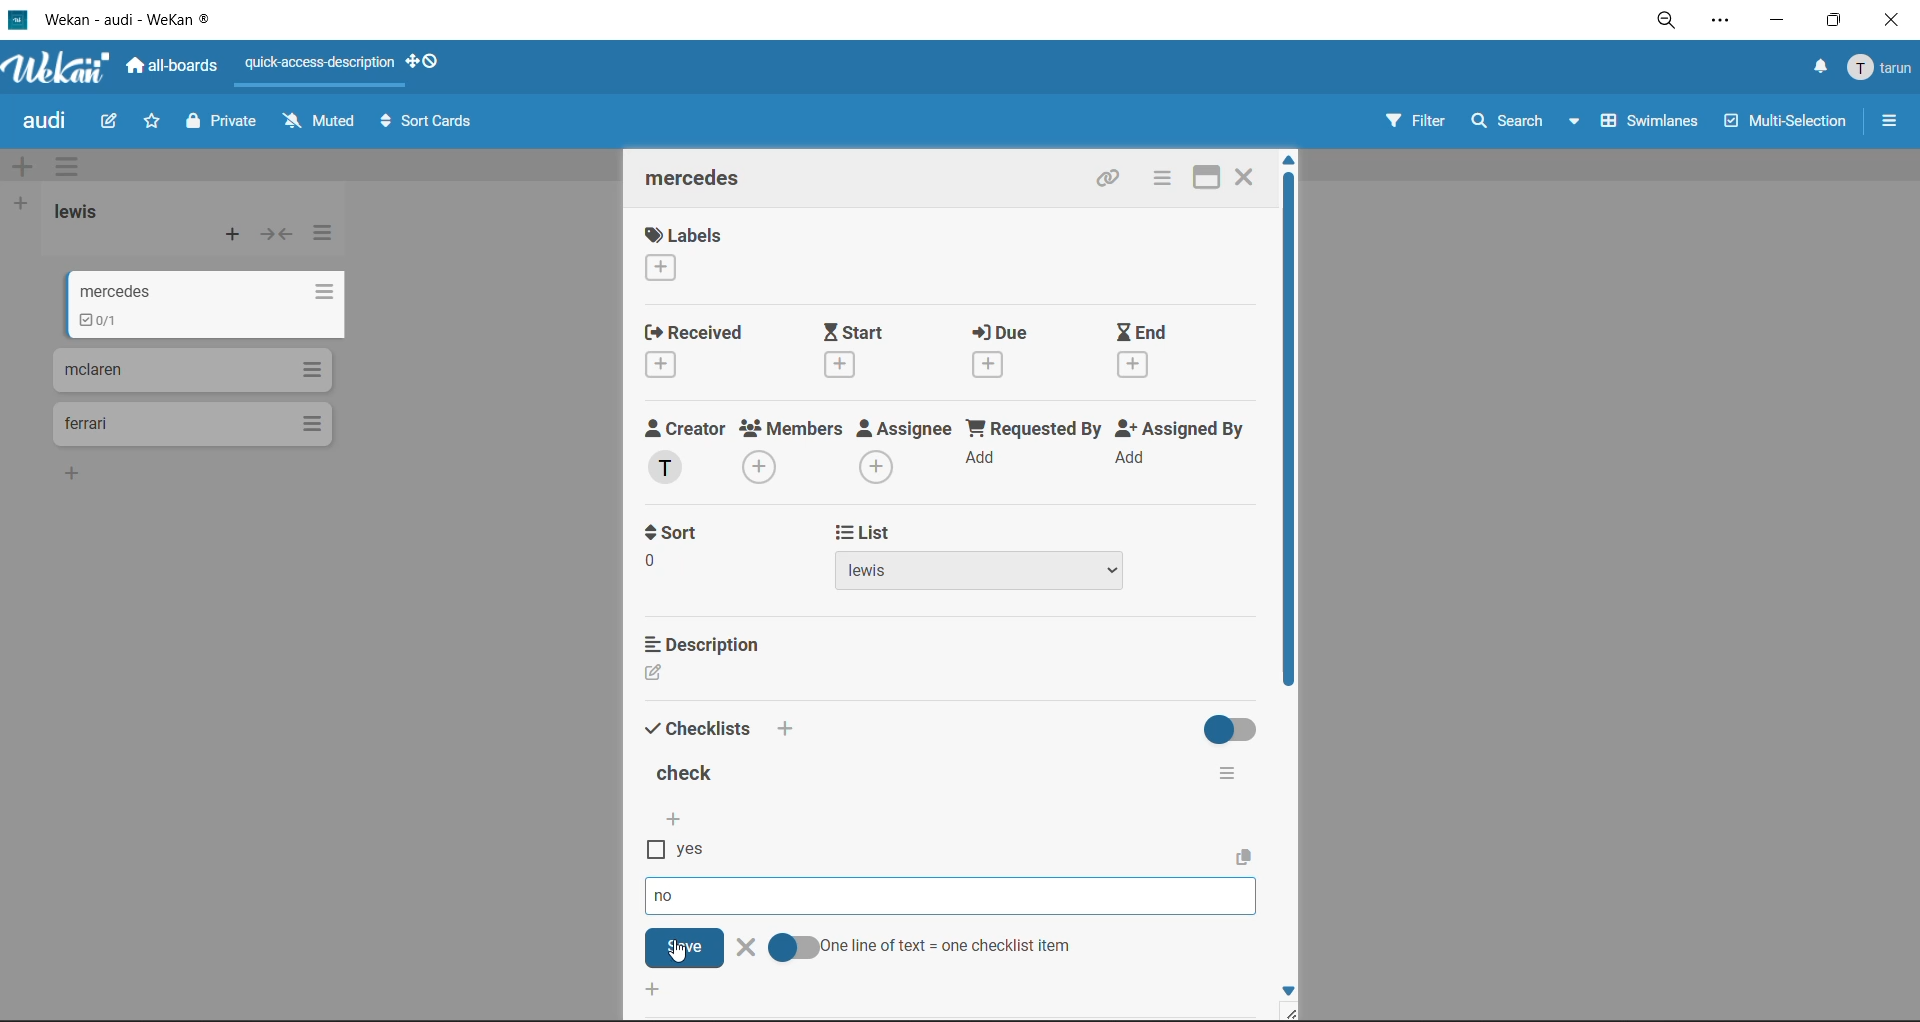 Image resolution: width=1920 pixels, height=1022 pixels. Describe the element at coordinates (1185, 450) in the screenshot. I see `assigned by` at that location.